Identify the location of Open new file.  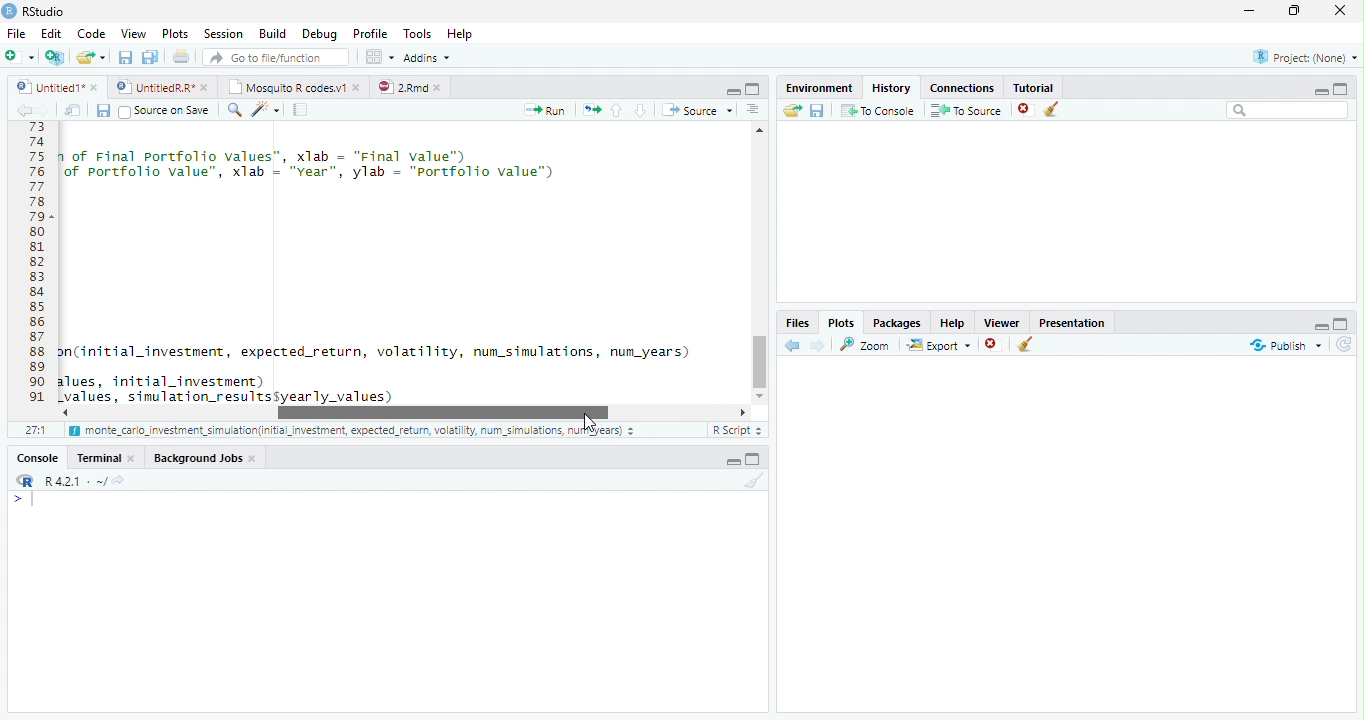
(19, 56).